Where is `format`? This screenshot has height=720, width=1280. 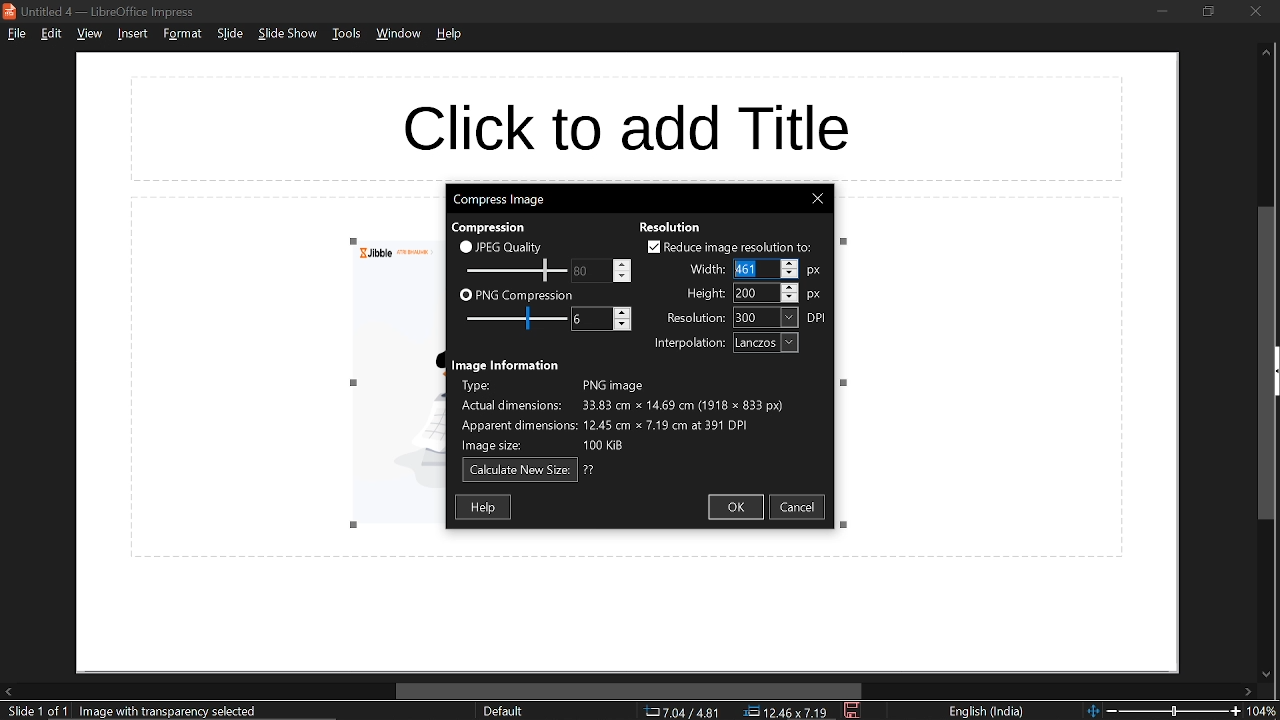
format is located at coordinates (182, 34).